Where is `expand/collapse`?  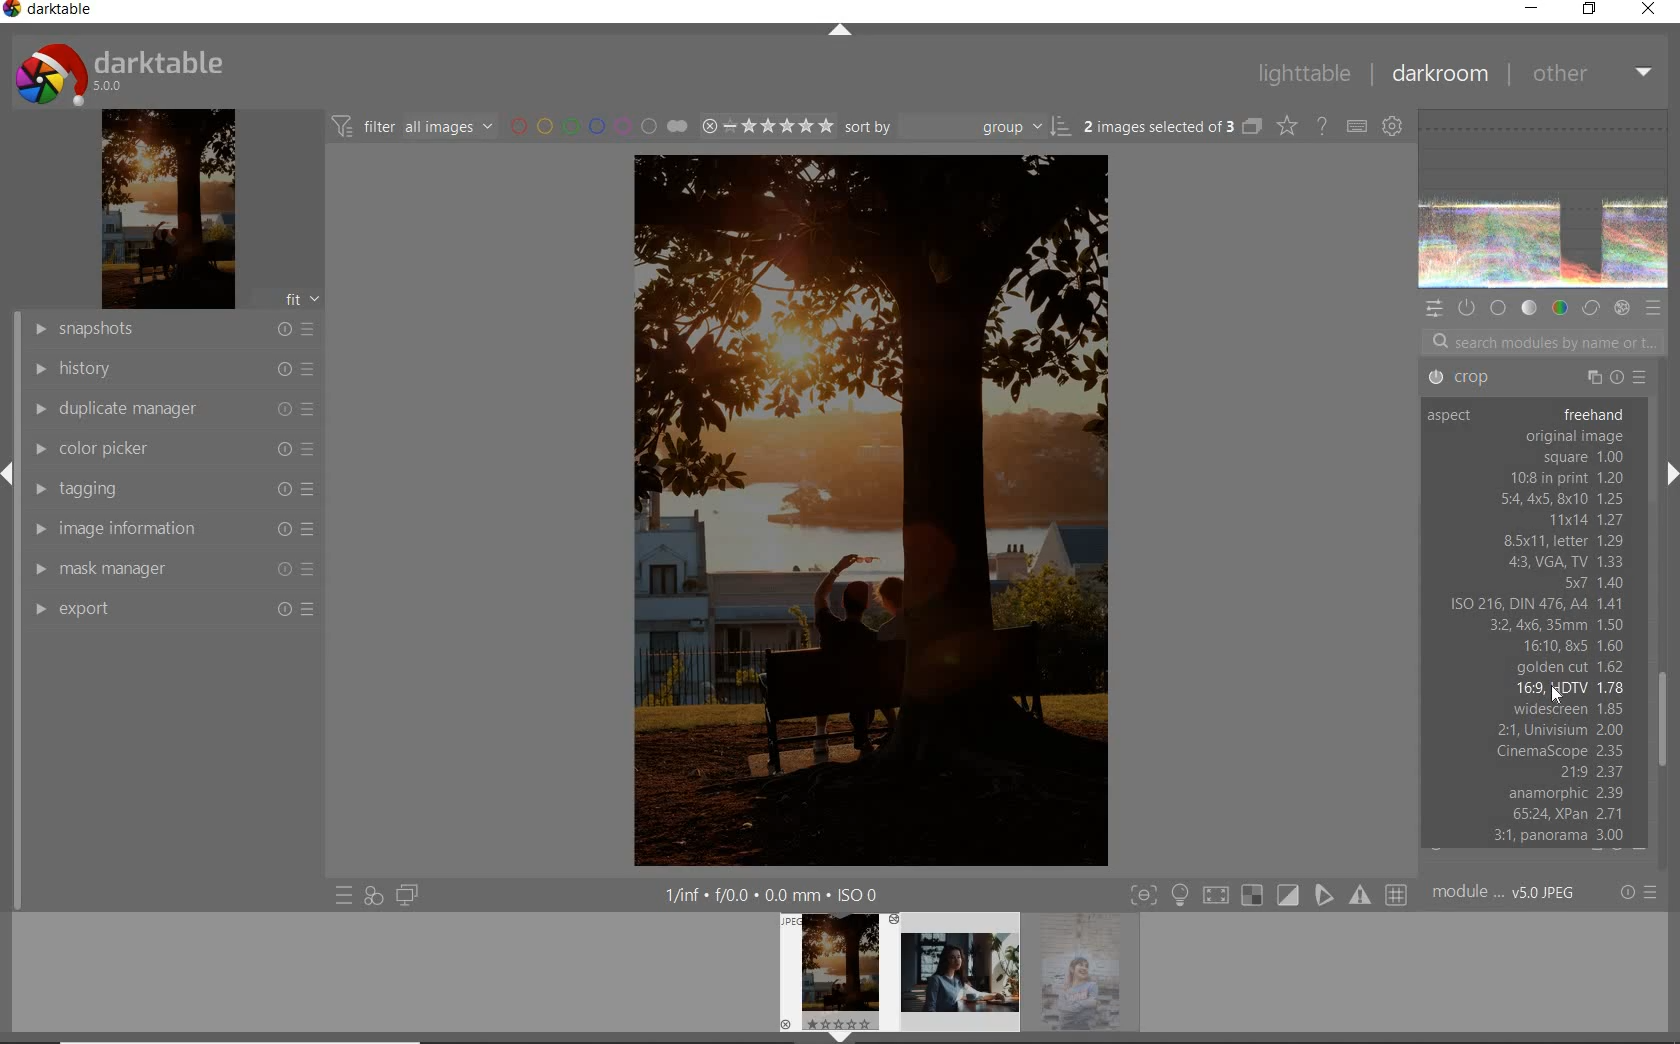
expand/collapse is located at coordinates (1670, 473).